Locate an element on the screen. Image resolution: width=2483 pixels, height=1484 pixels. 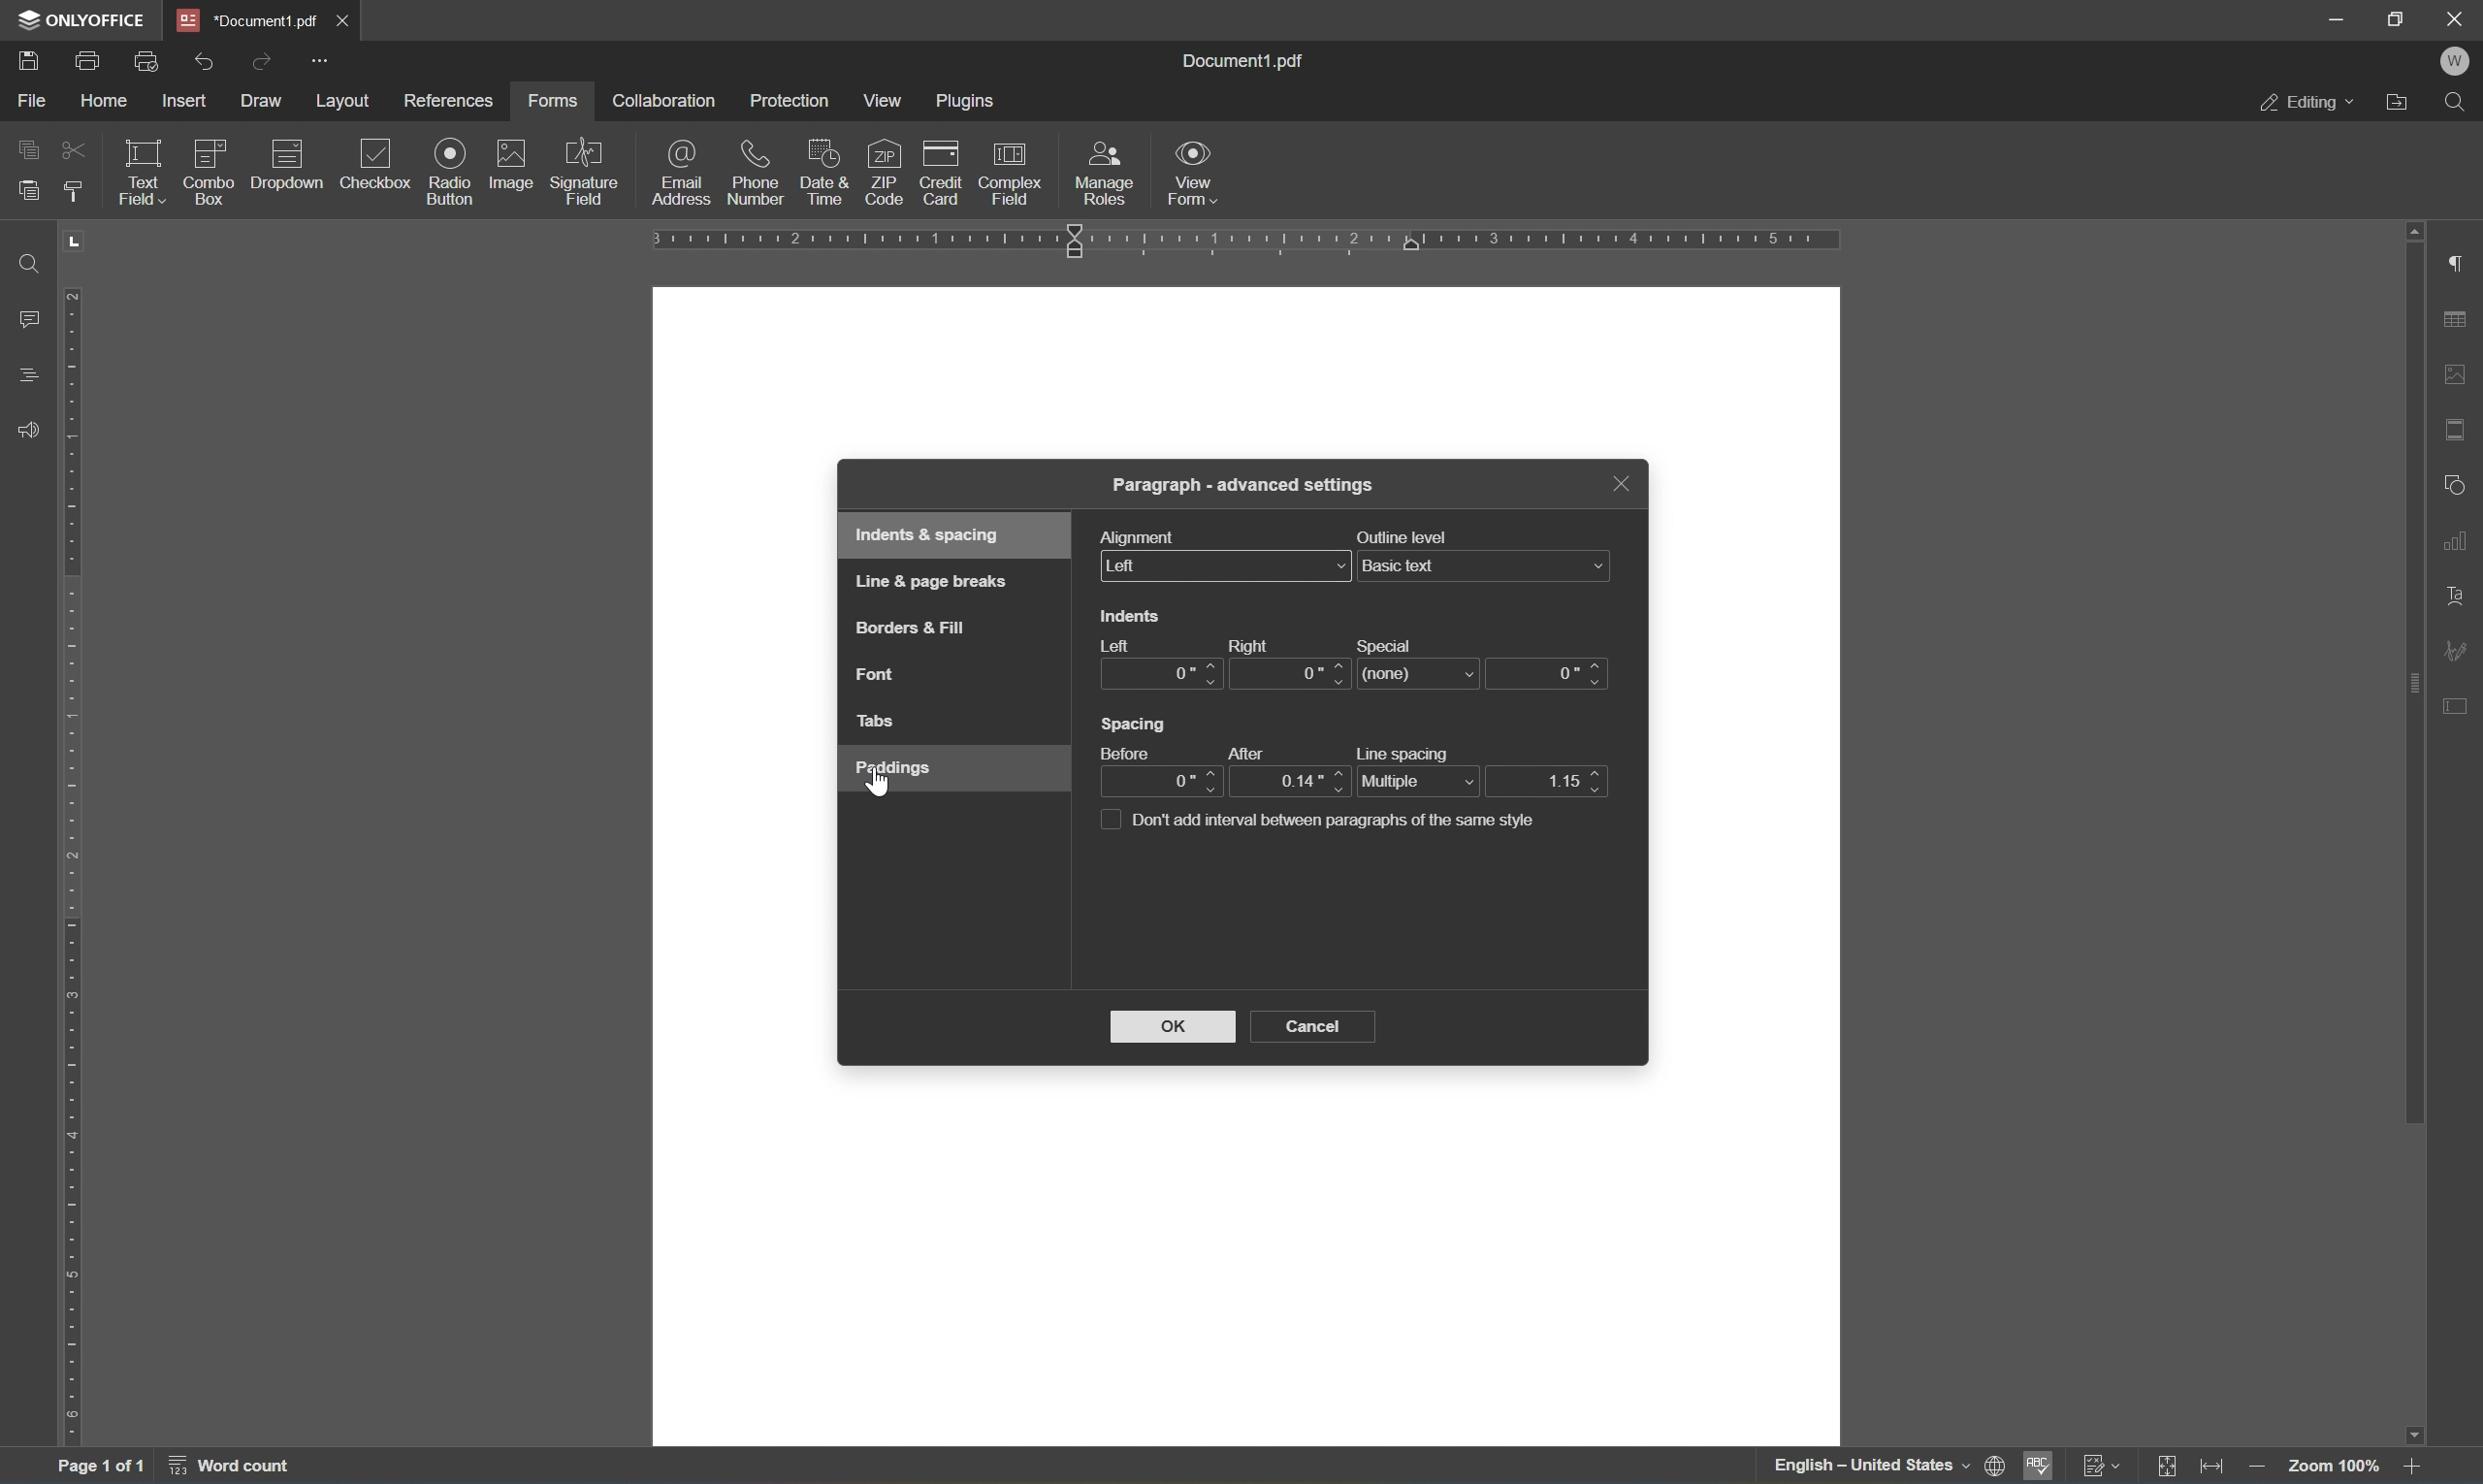
close is located at coordinates (1620, 484).